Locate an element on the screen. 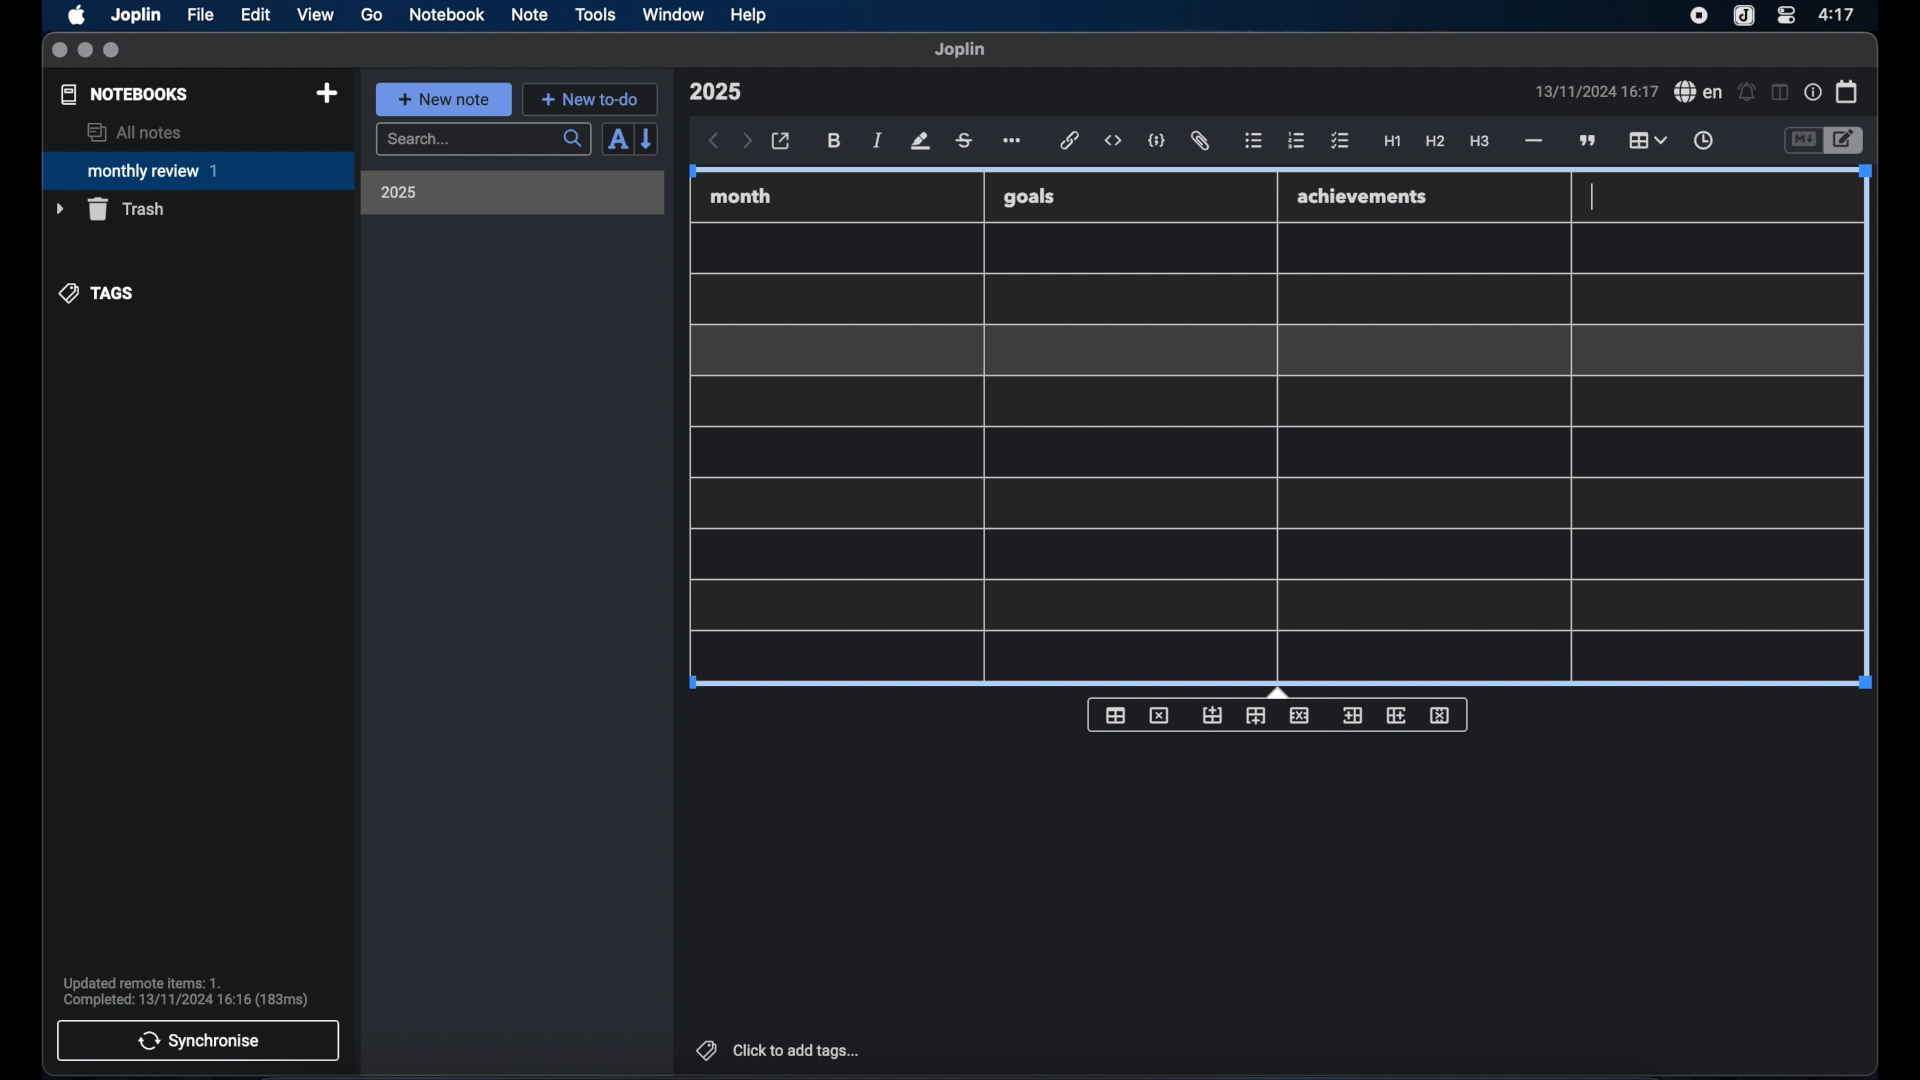 Image resolution: width=1920 pixels, height=1080 pixels. 2025 is located at coordinates (399, 192).